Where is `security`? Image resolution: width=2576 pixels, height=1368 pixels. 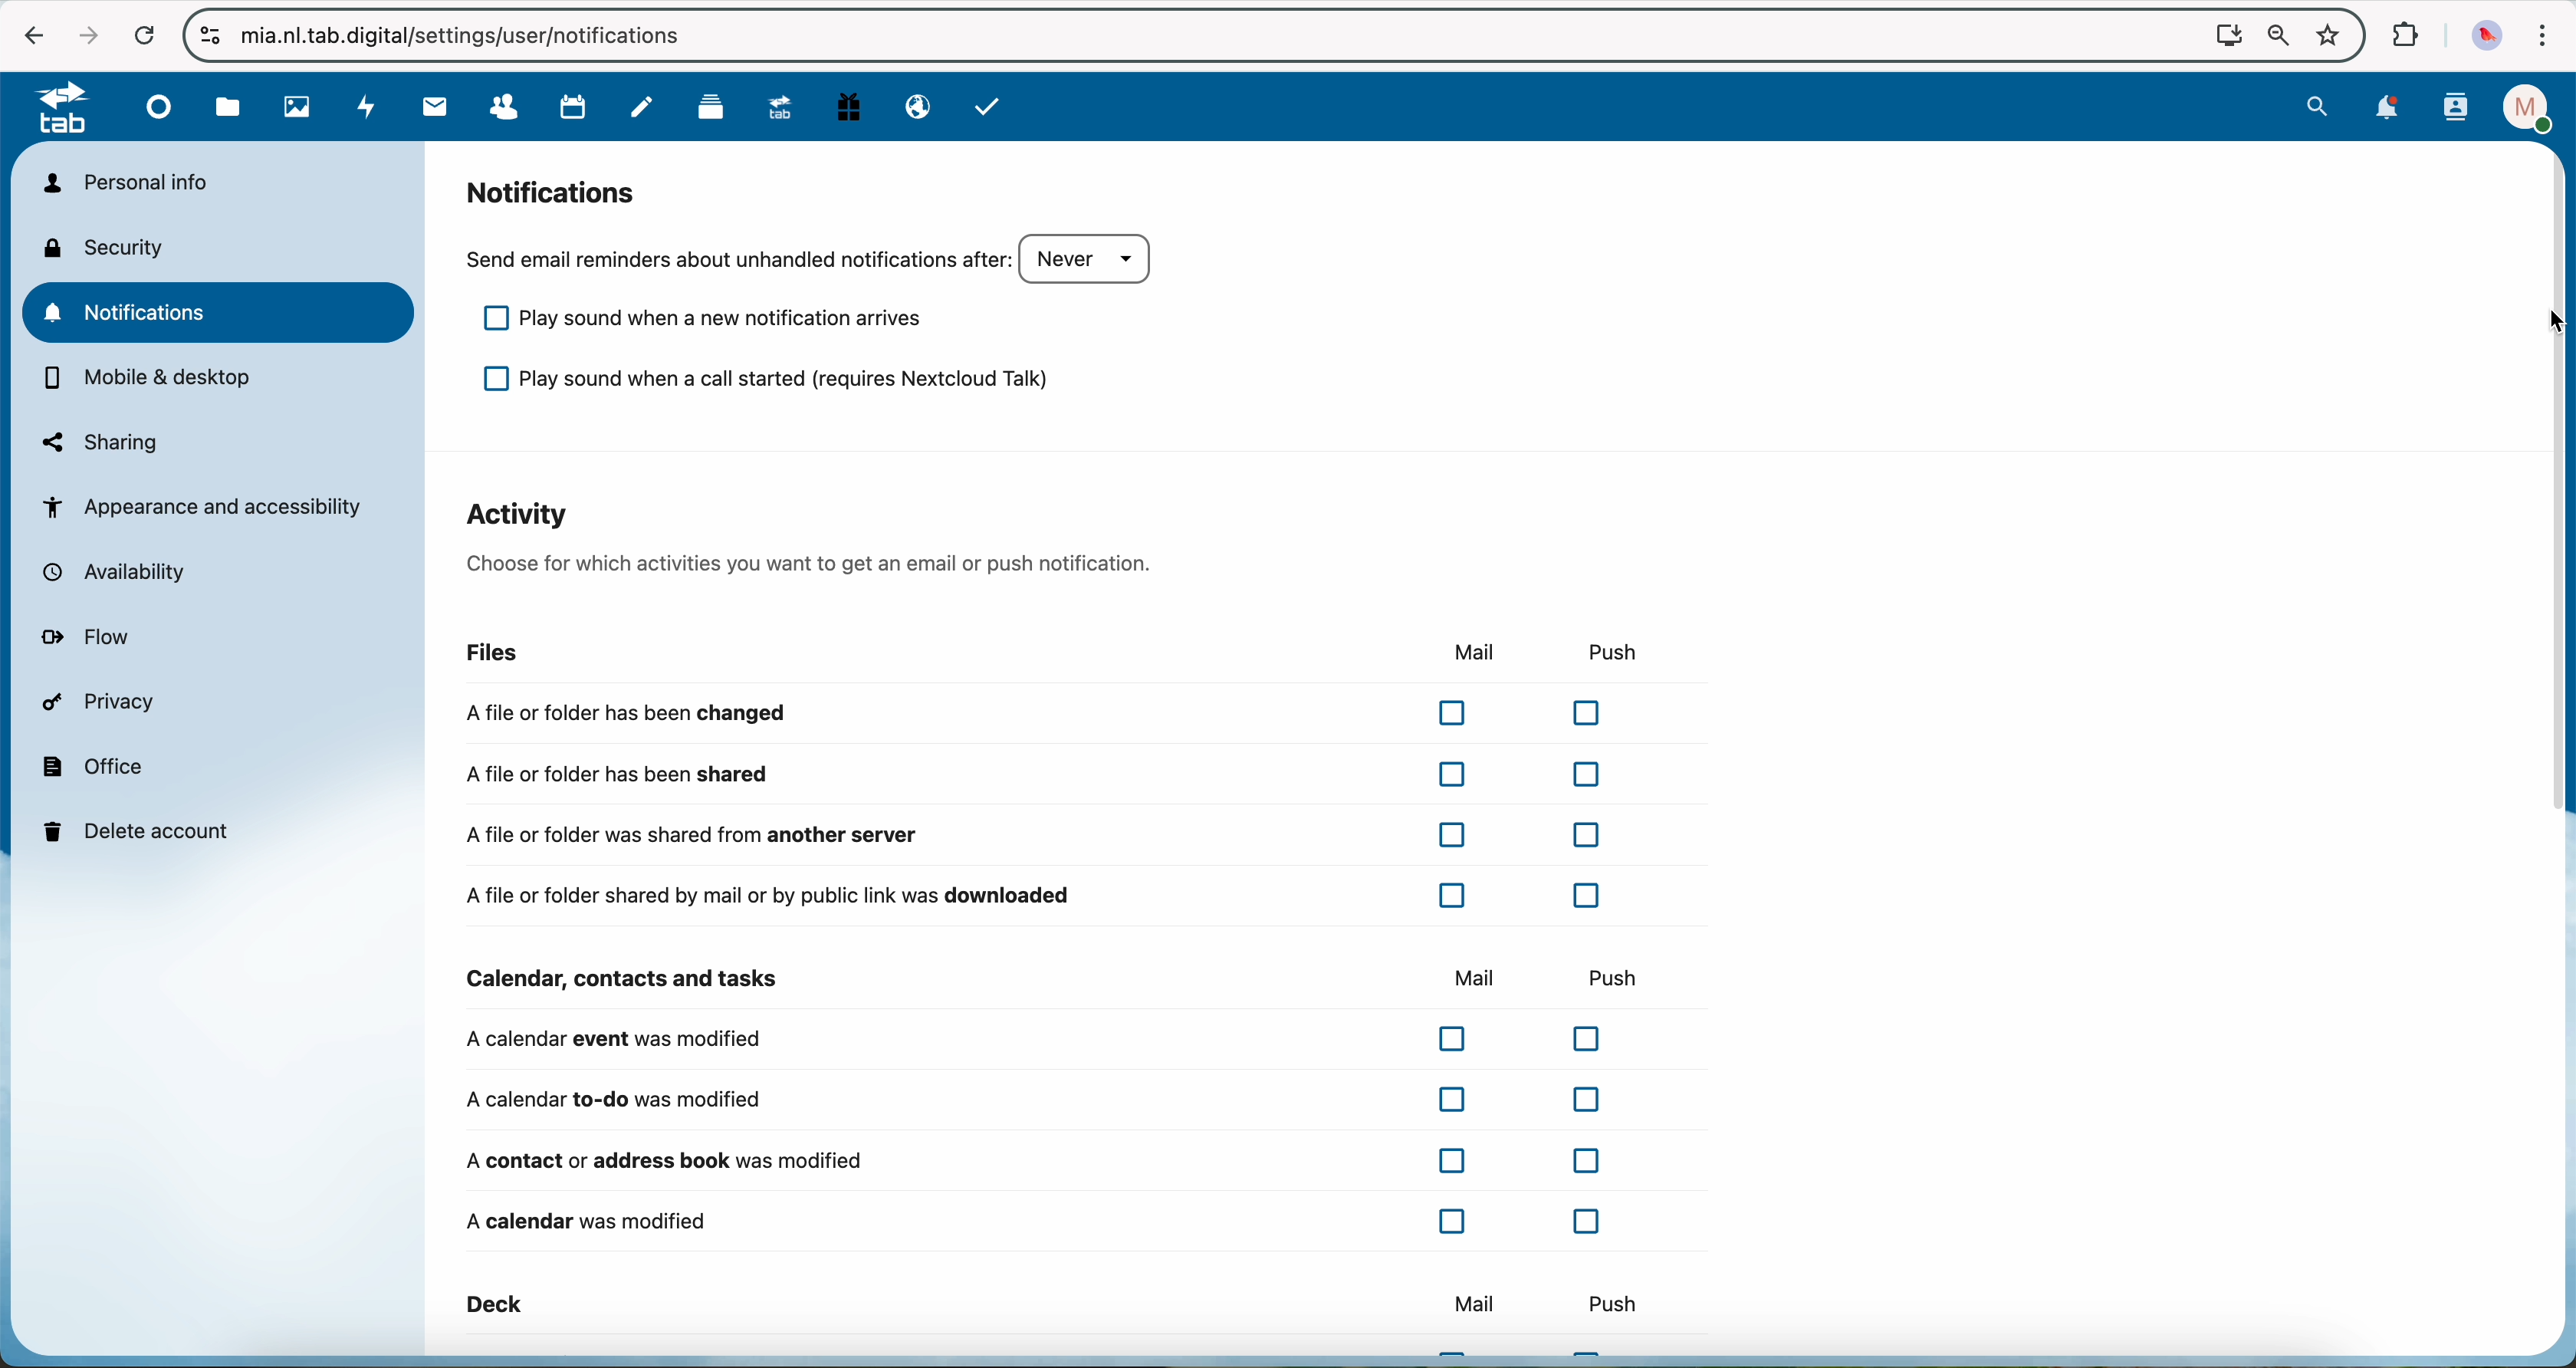 security is located at coordinates (111, 247).